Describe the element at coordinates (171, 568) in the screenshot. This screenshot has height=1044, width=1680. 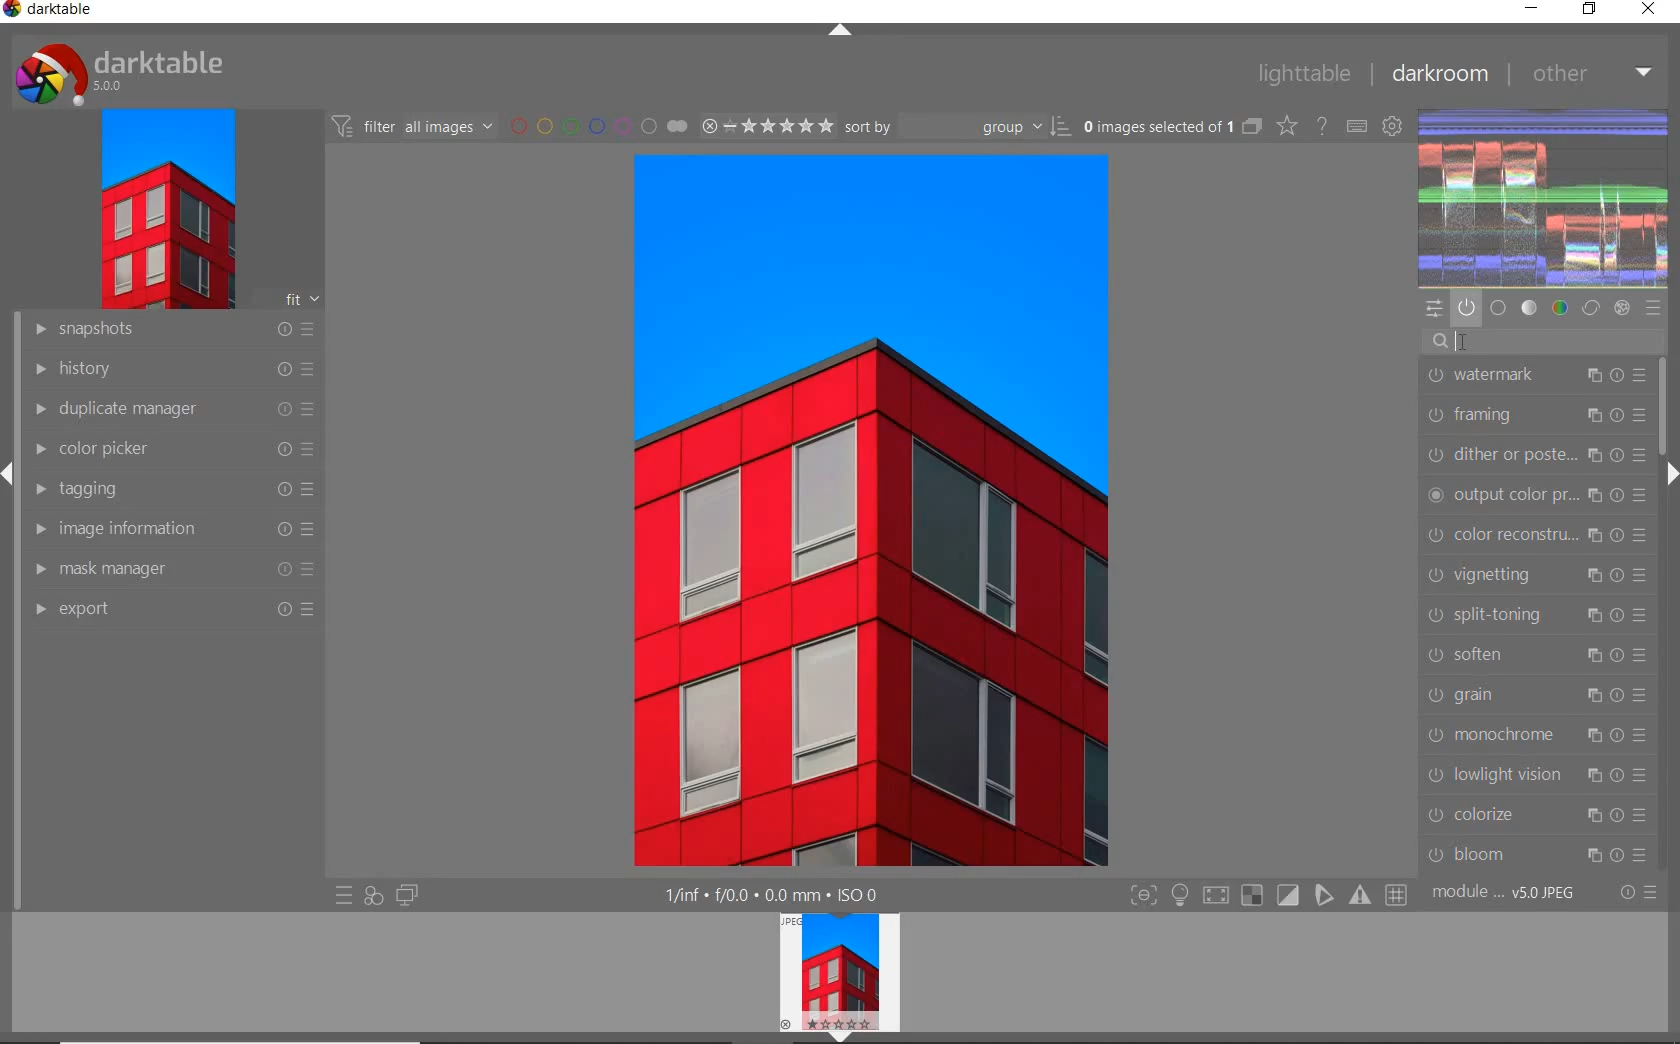
I see `mask manager` at that location.